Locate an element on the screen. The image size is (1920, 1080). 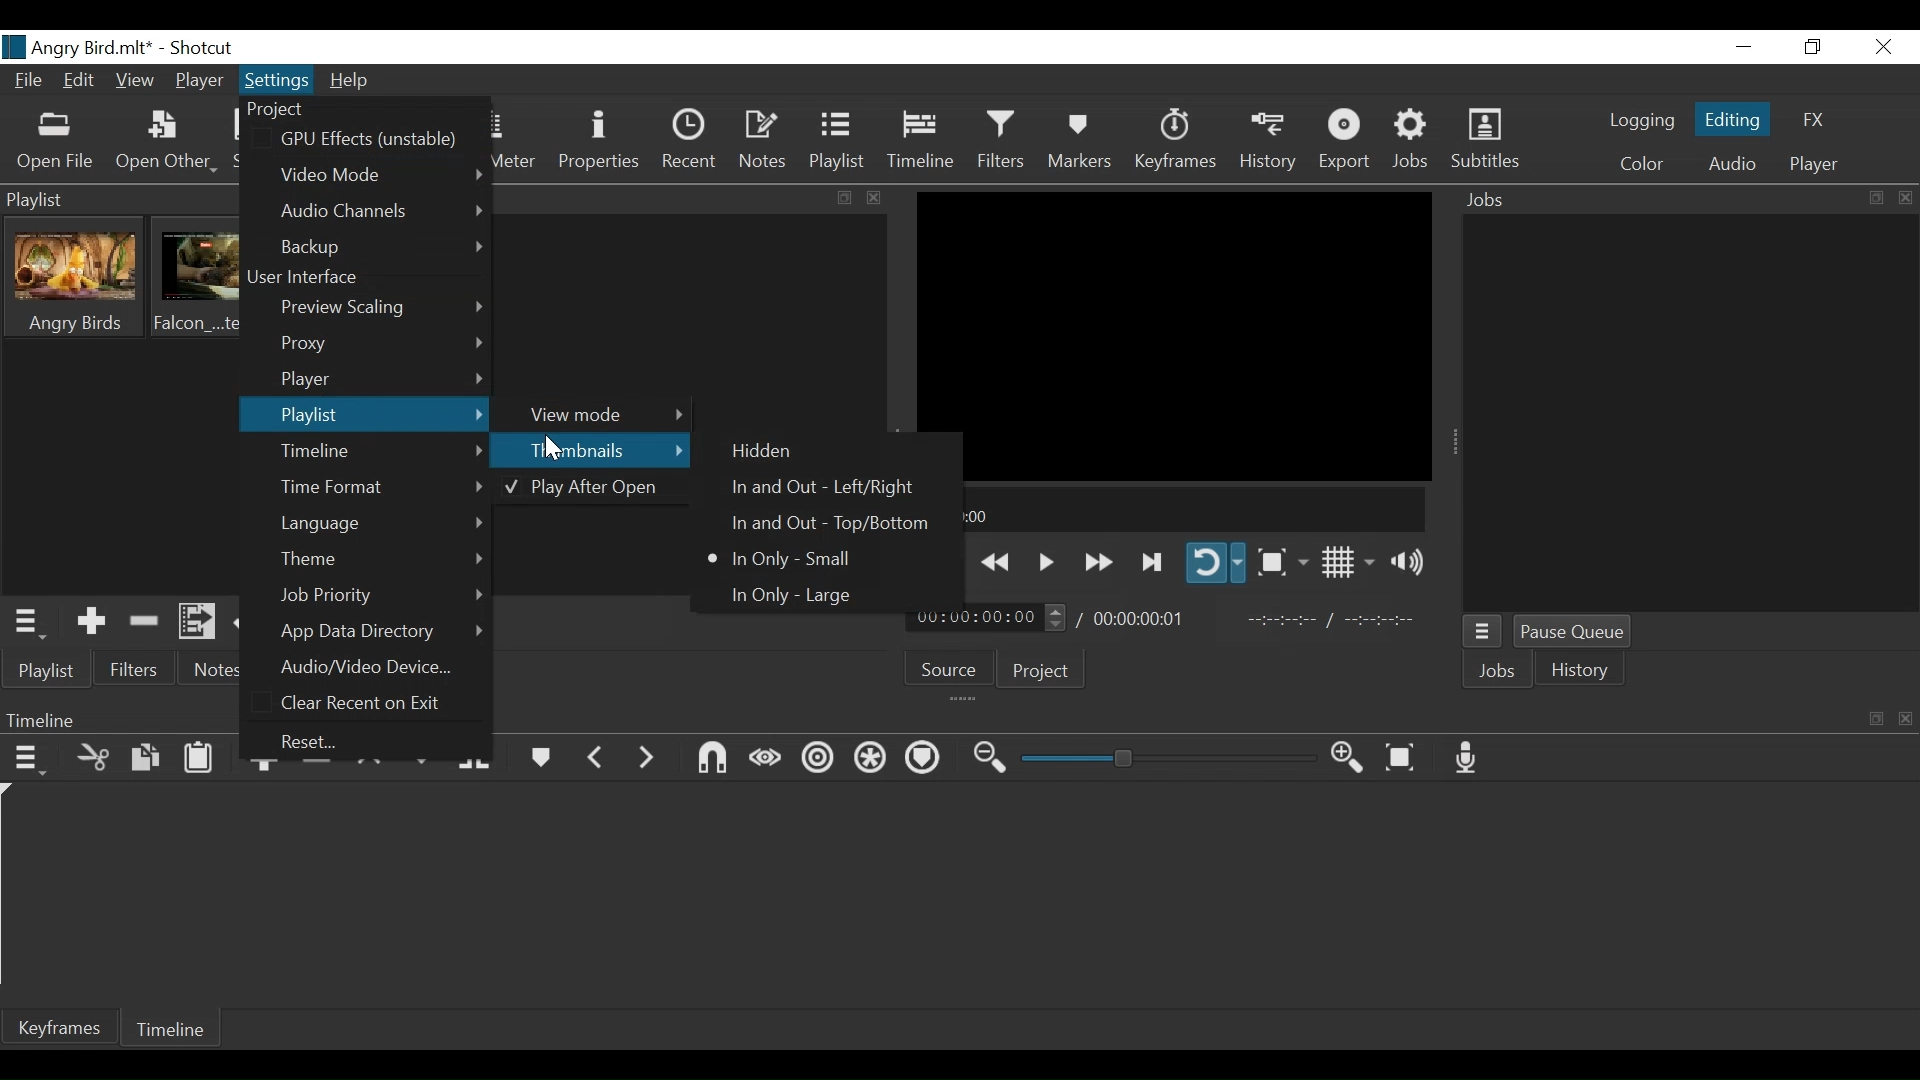
Properties is located at coordinates (599, 144).